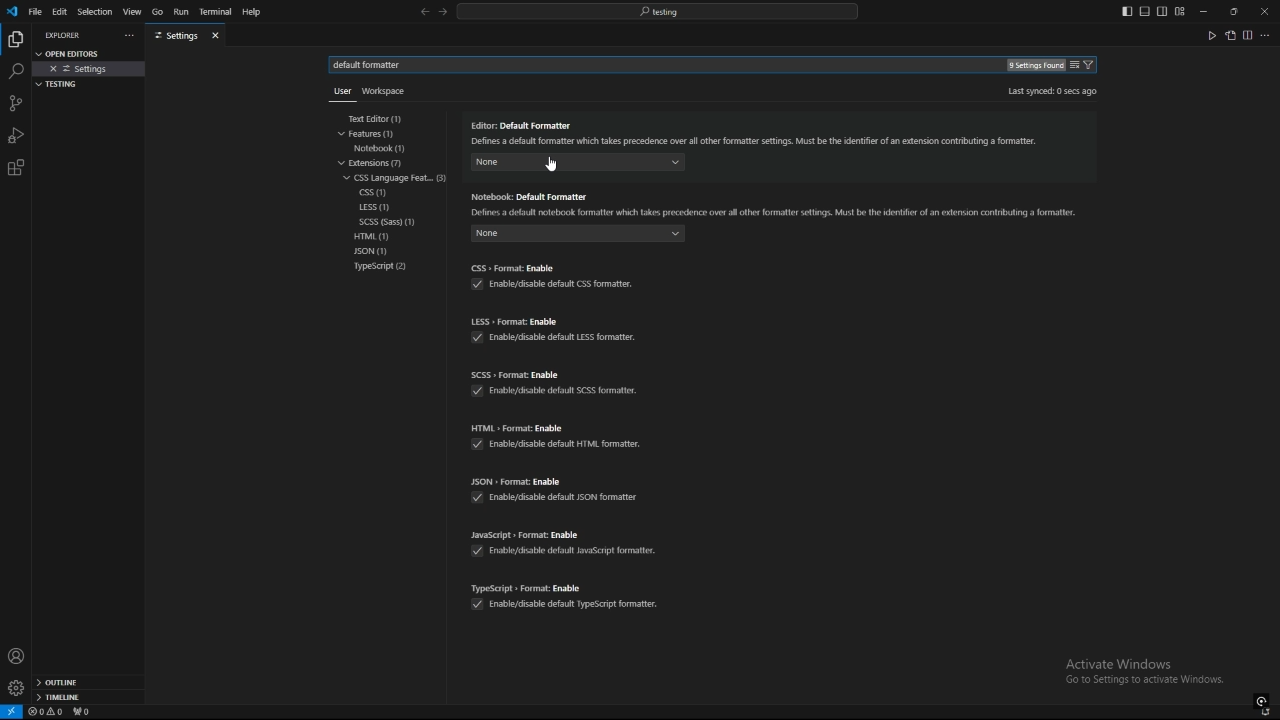 This screenshot has width=1280, height=720. What do you see at coordinates (88, 683) in the screenshot?
I see `outline` at bounding box center [88, 683].